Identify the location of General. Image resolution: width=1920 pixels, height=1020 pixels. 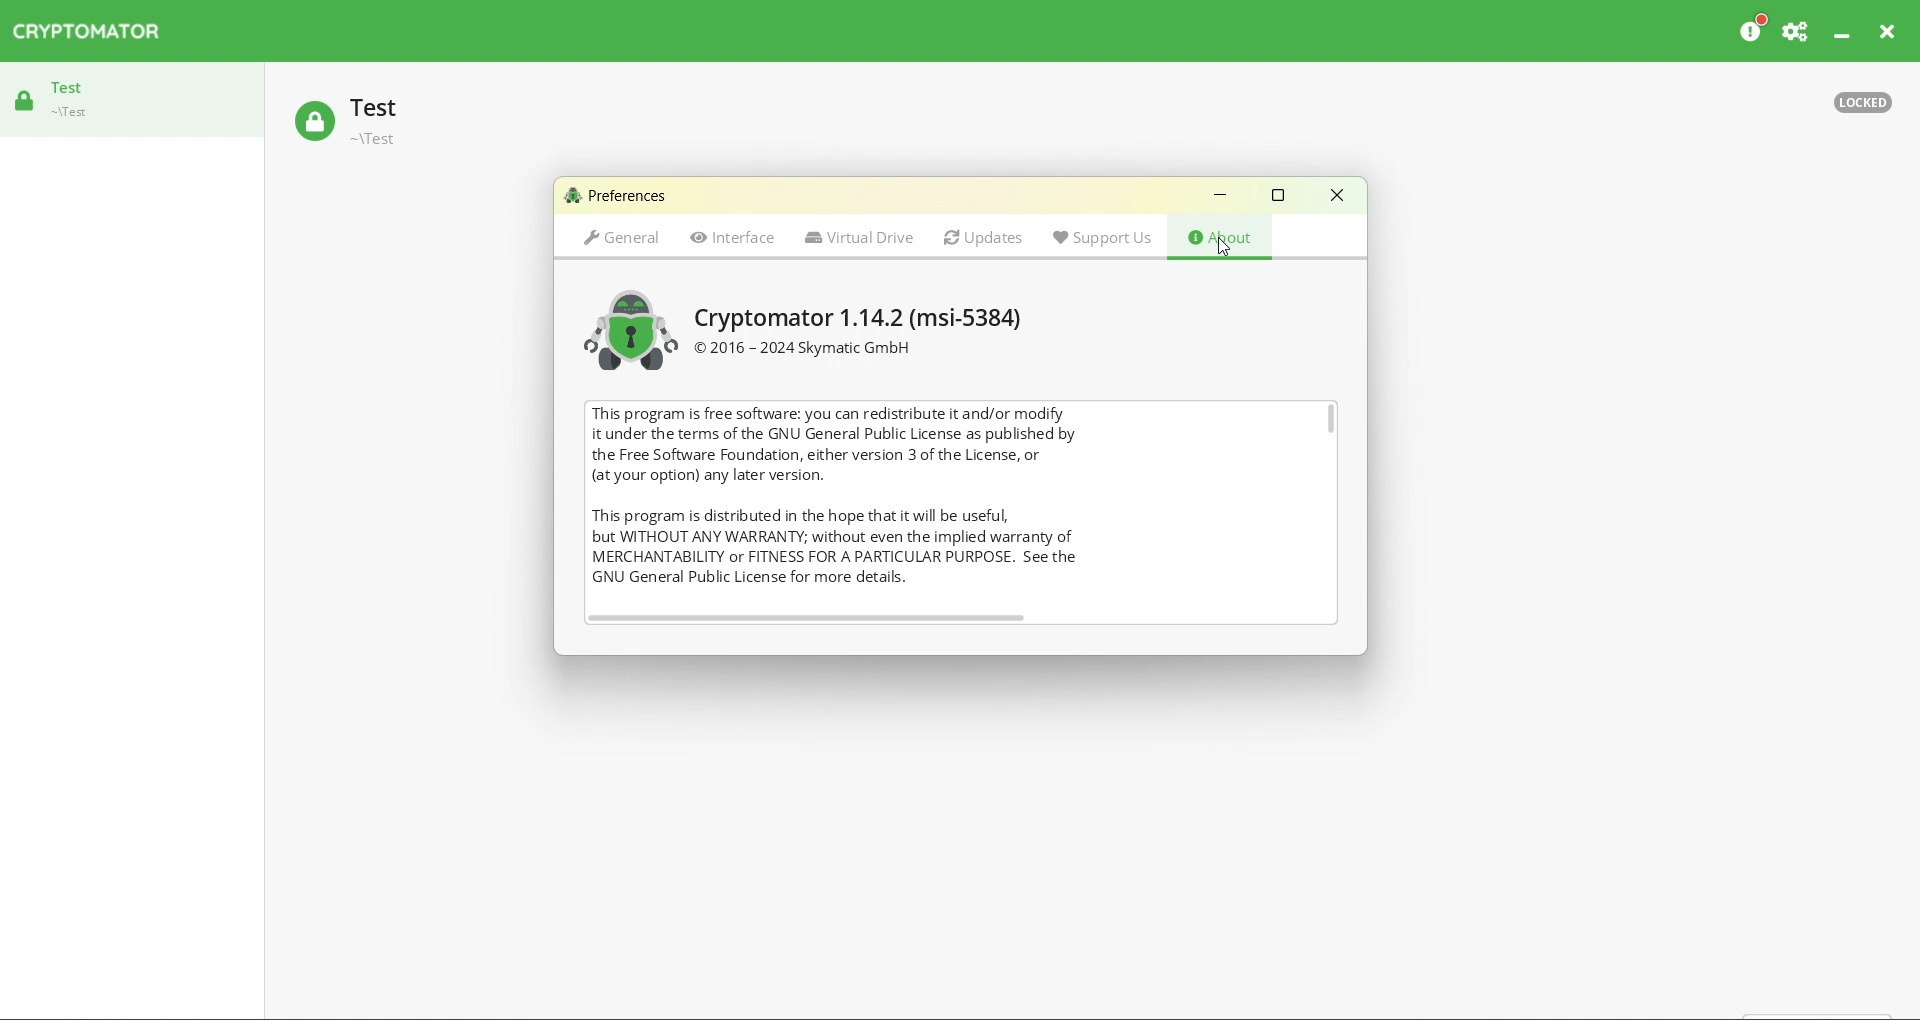
(624, 238).